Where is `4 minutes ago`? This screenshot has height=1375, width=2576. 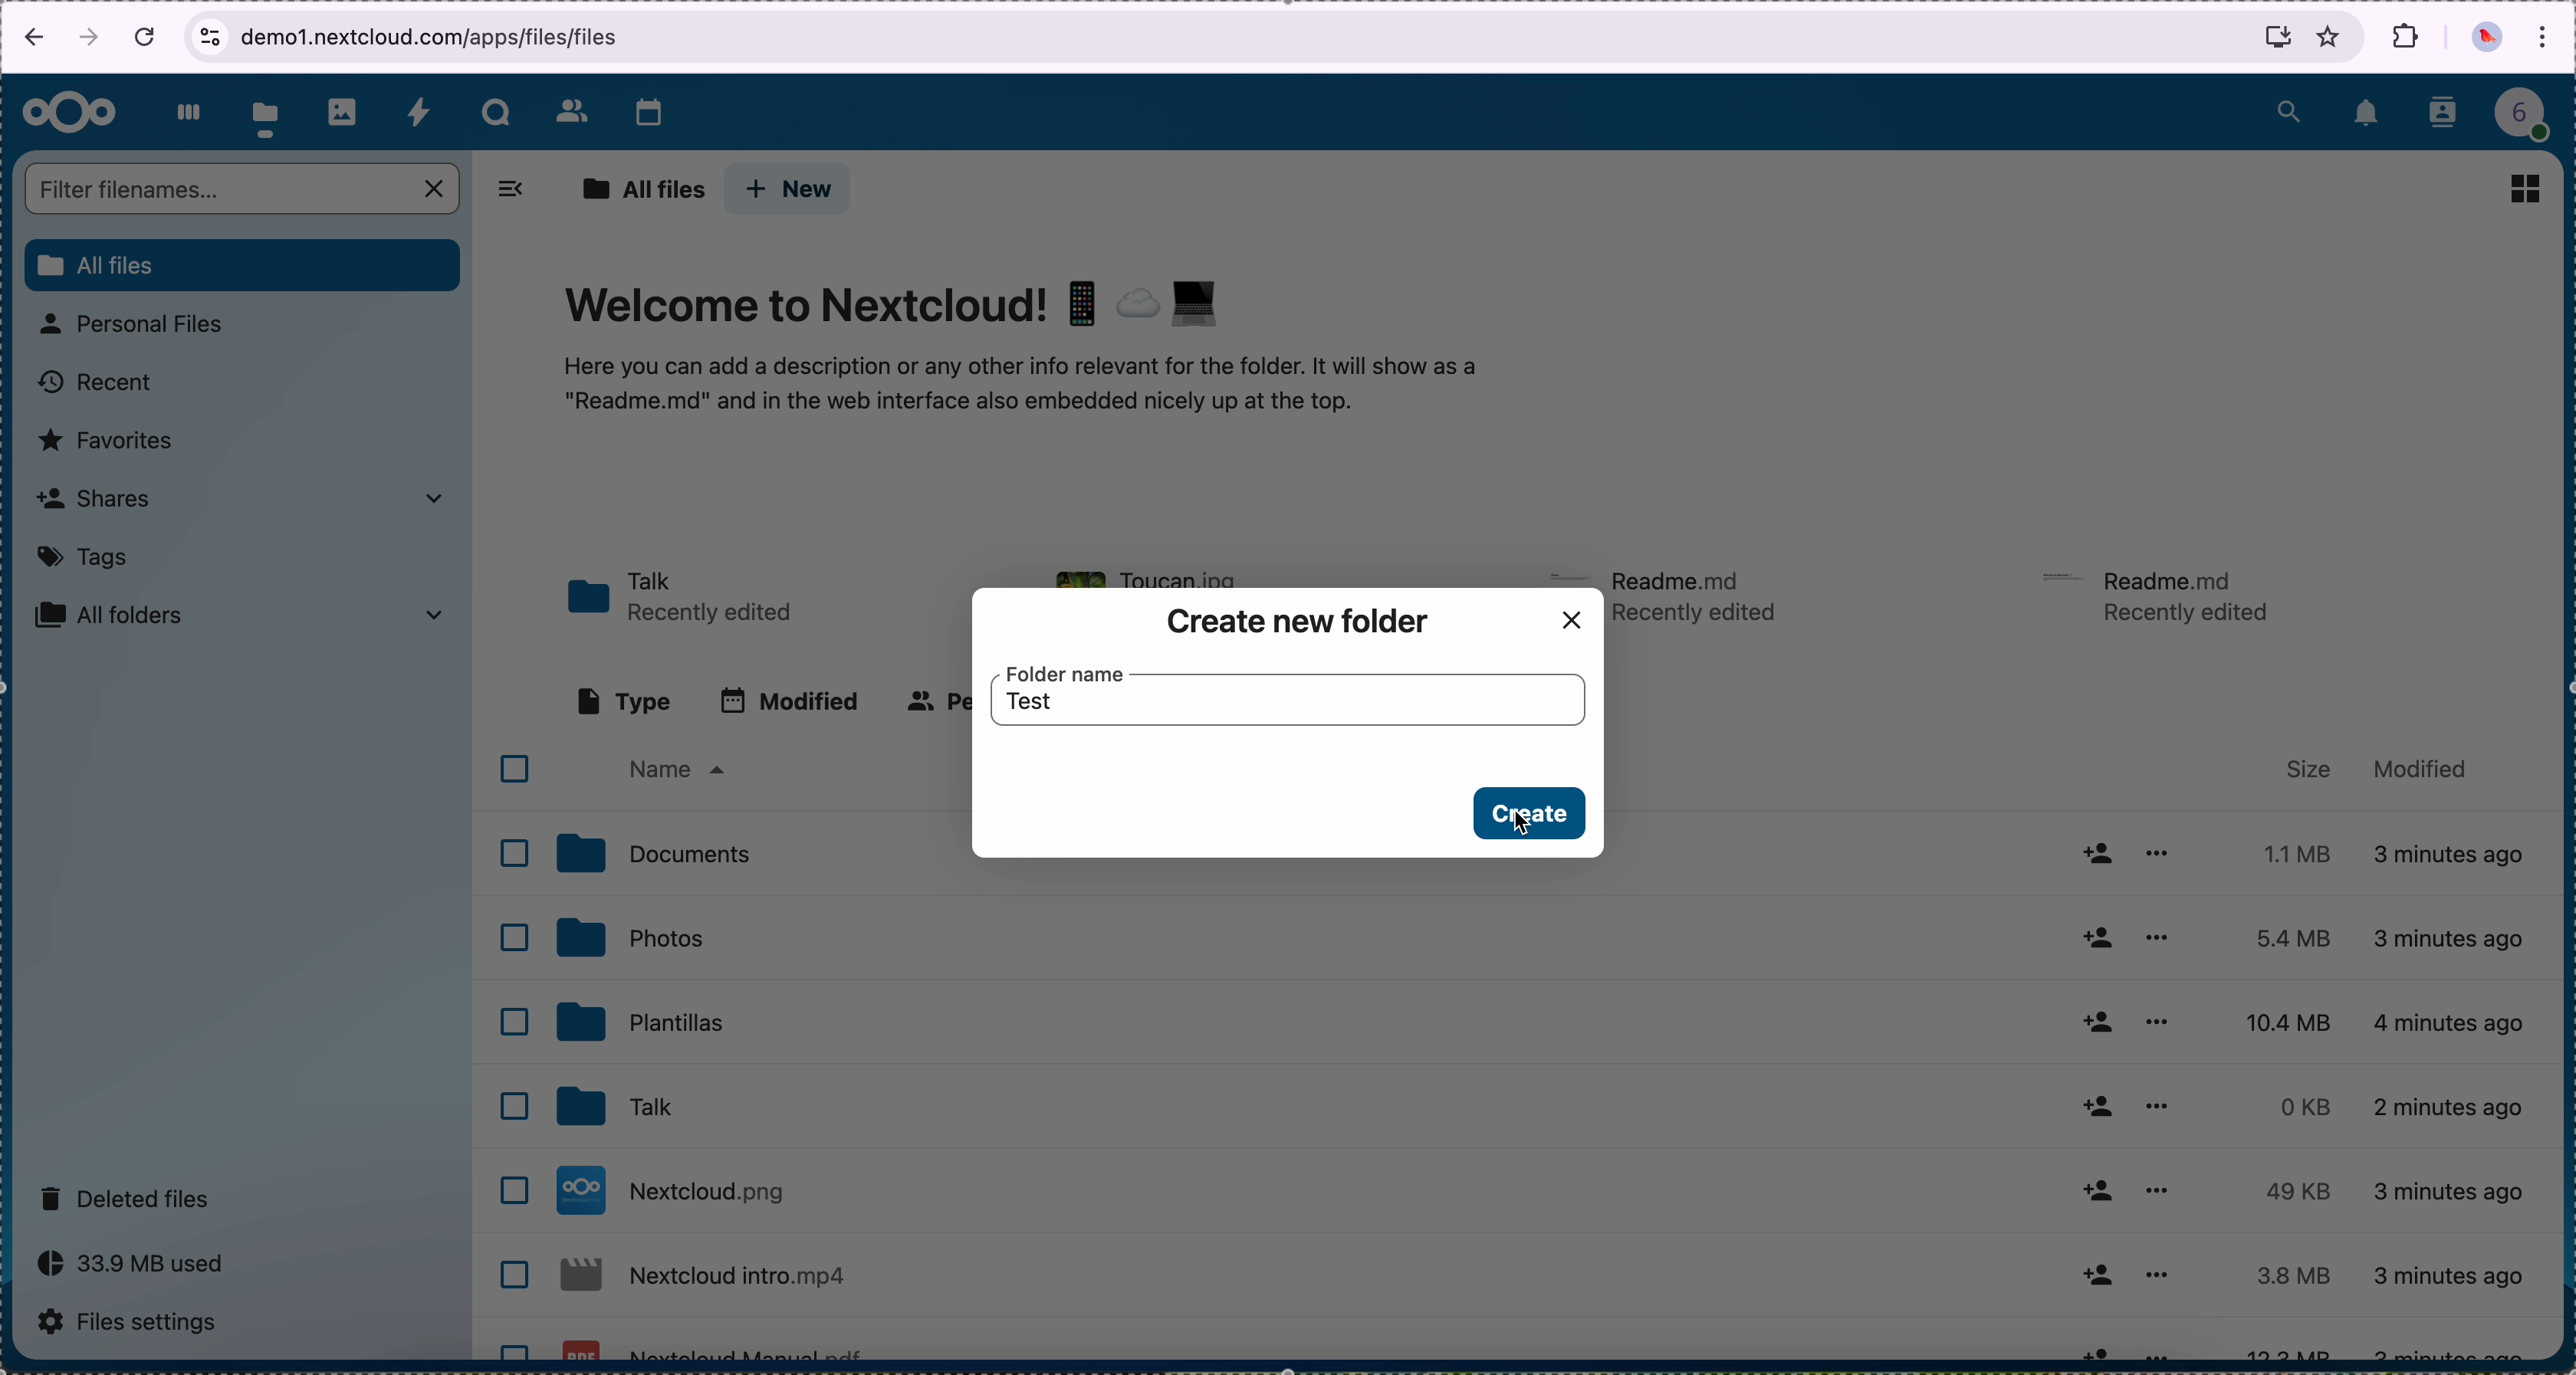 4 minutes ago is located at coordinates (2453, 939).